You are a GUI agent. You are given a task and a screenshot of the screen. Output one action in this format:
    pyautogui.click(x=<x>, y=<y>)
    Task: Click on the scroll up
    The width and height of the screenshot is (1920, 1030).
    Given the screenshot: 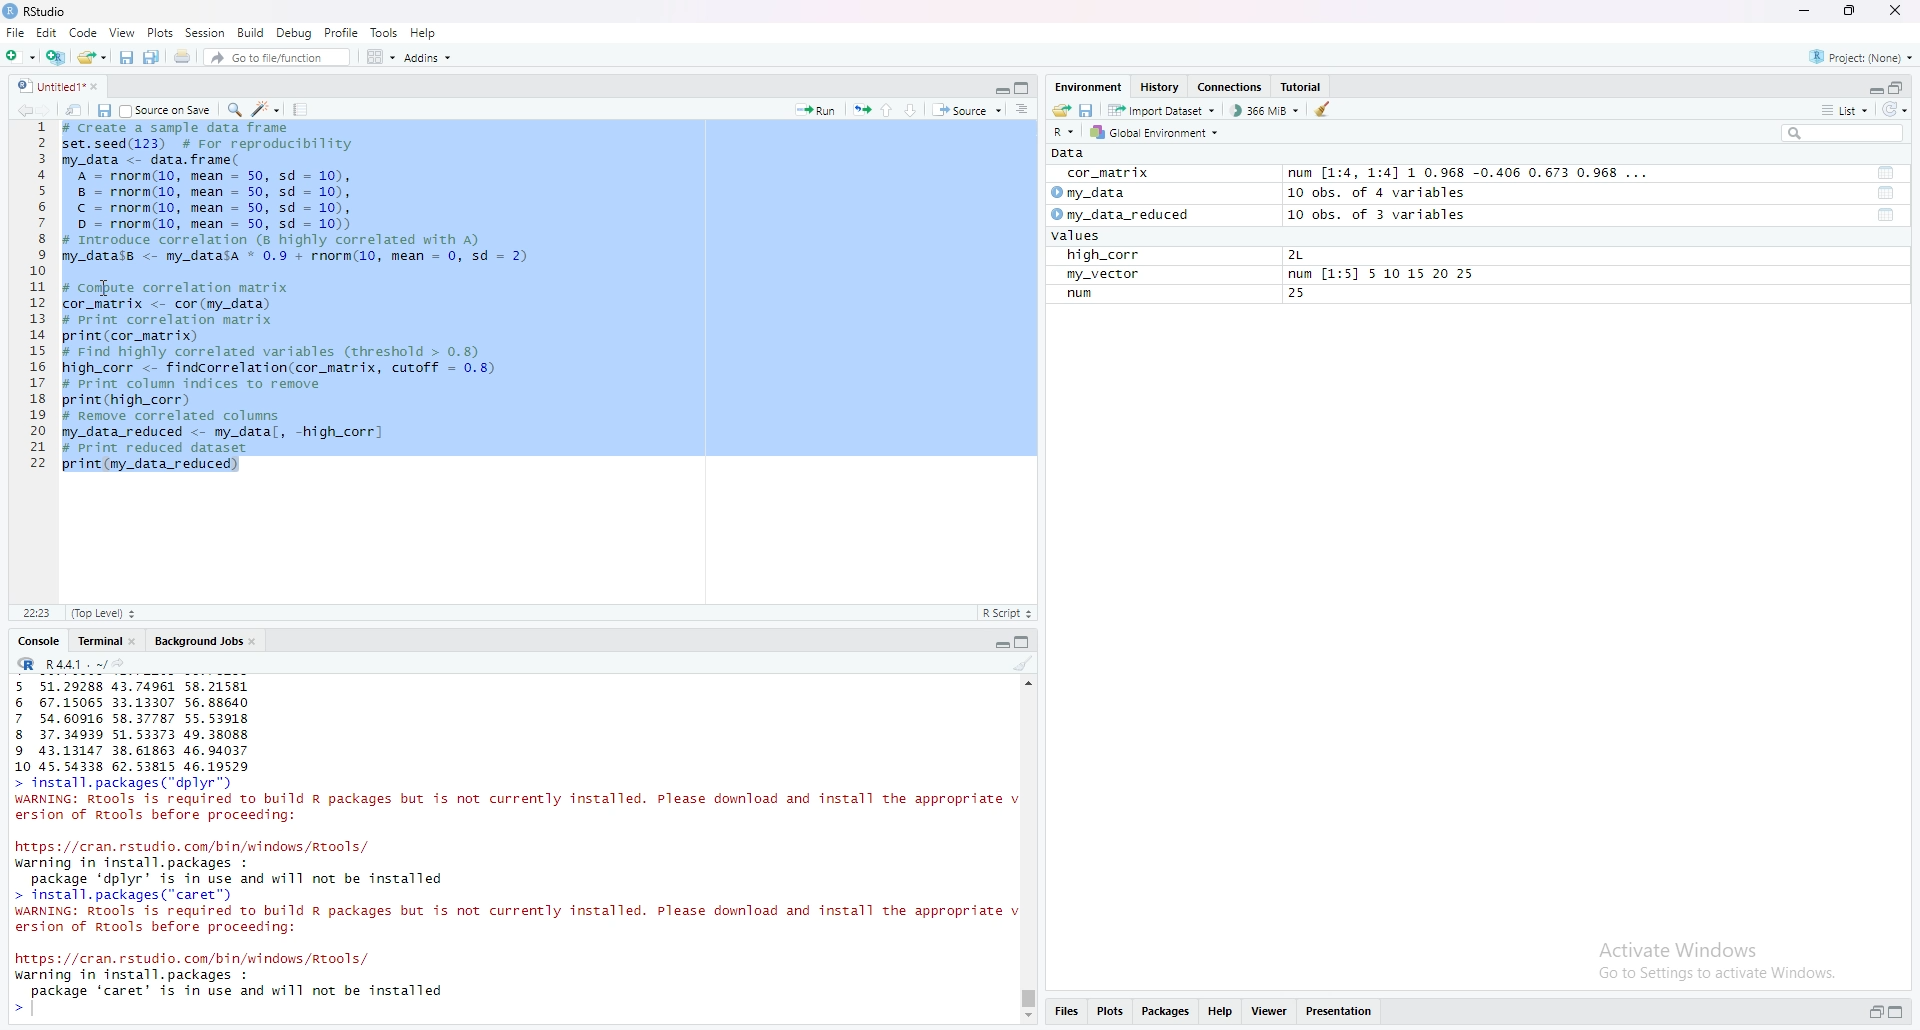 What is the action you would take?
    pyautogui.click(x=1029, y=682)
    